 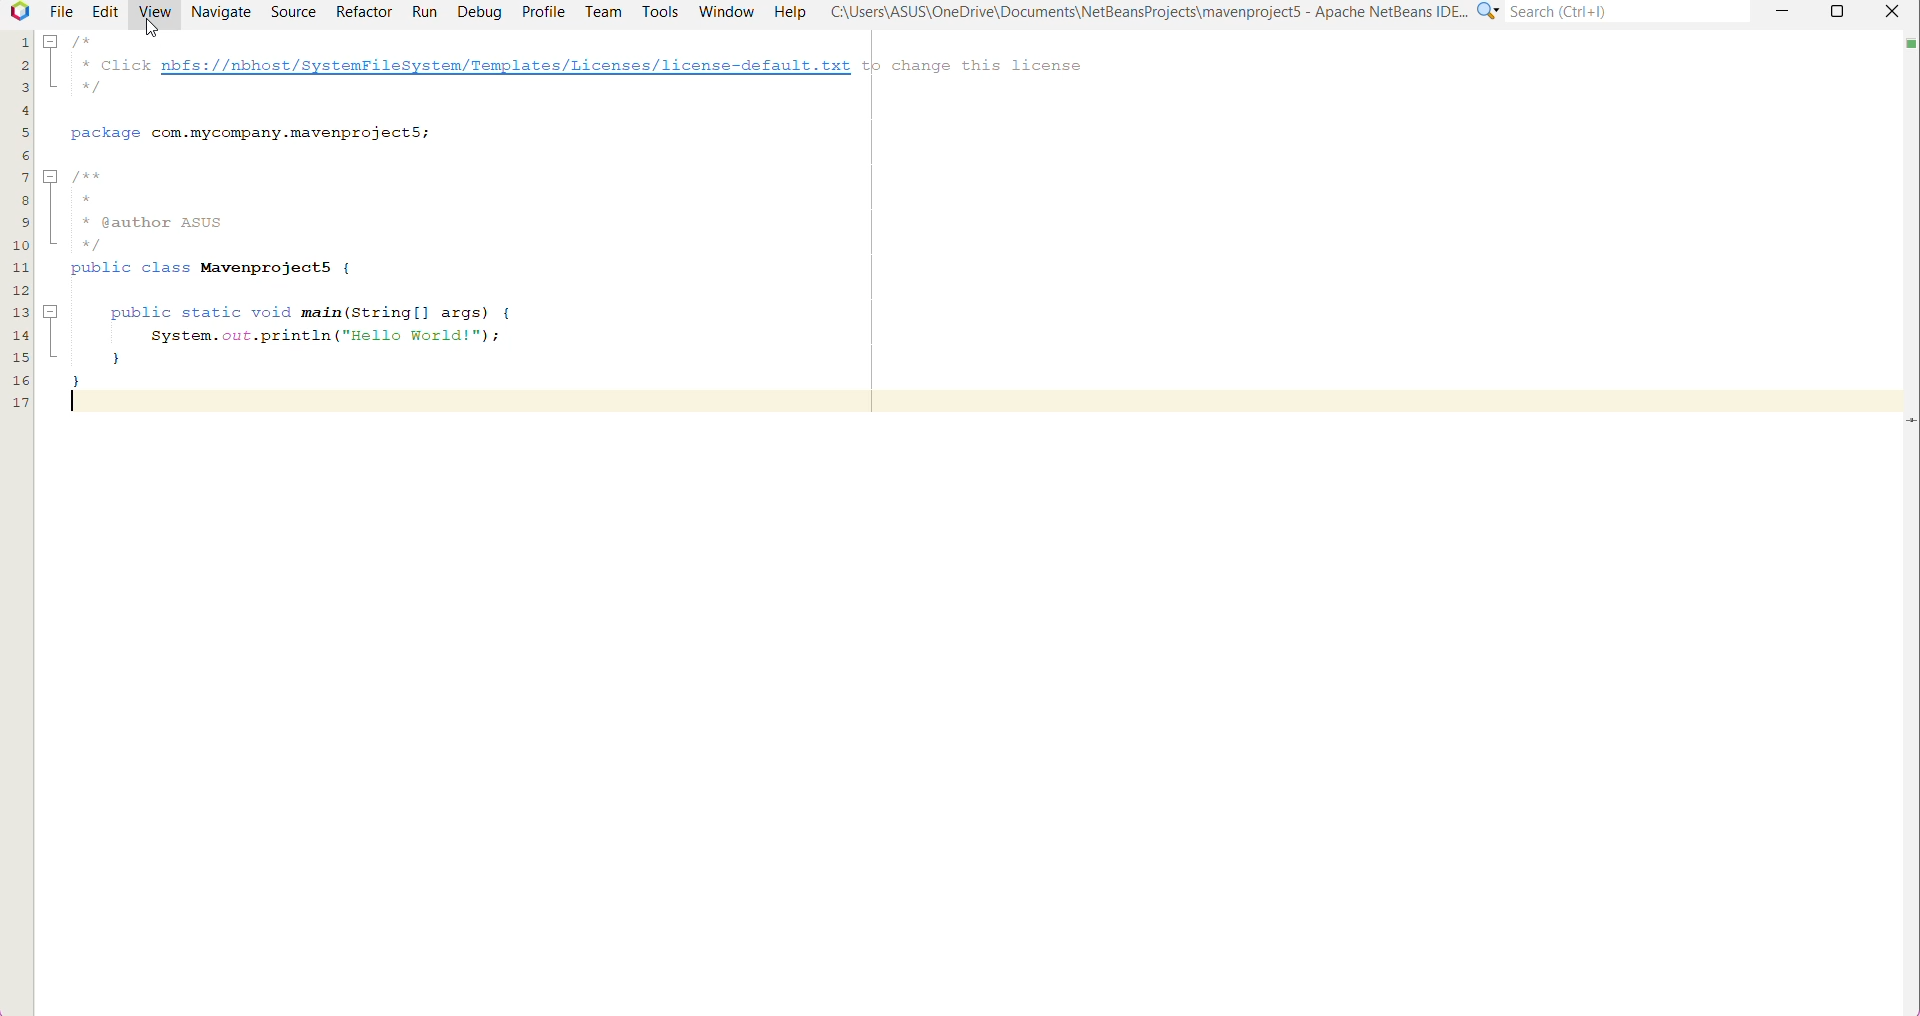 I want to click on lines of code, so click(x=17, y=228).